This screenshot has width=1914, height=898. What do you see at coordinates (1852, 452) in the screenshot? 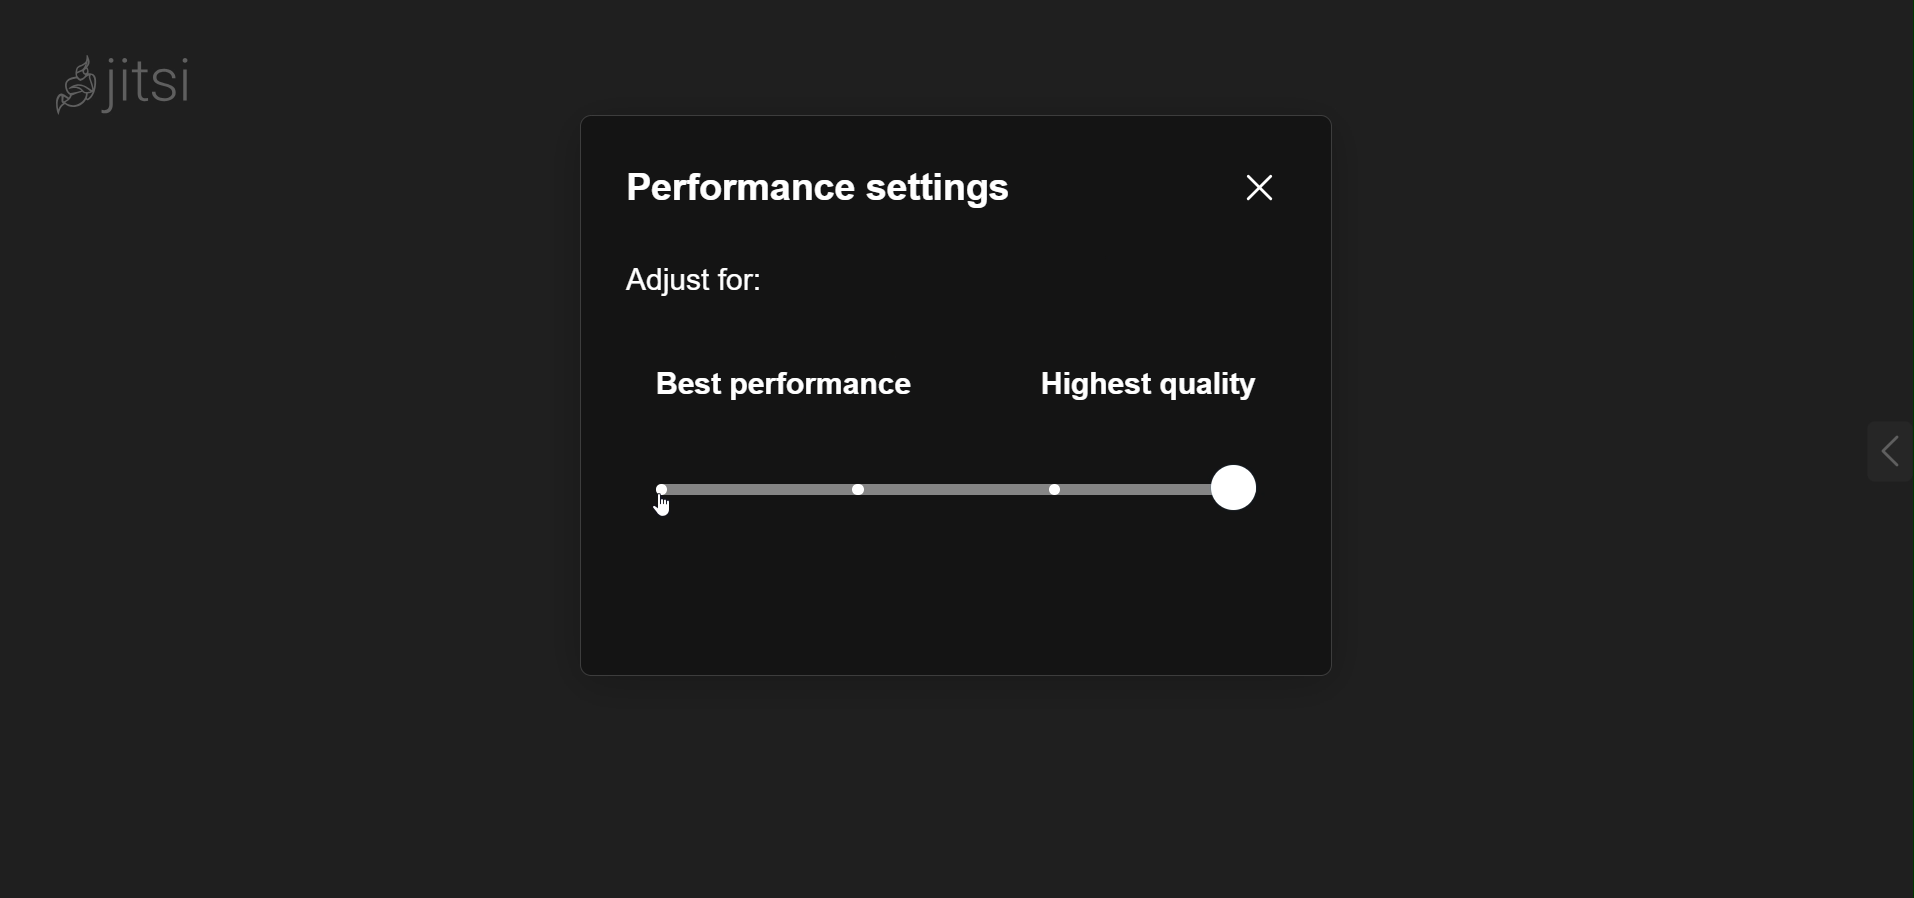
I see `expand` at bounding box center [1852, 452].